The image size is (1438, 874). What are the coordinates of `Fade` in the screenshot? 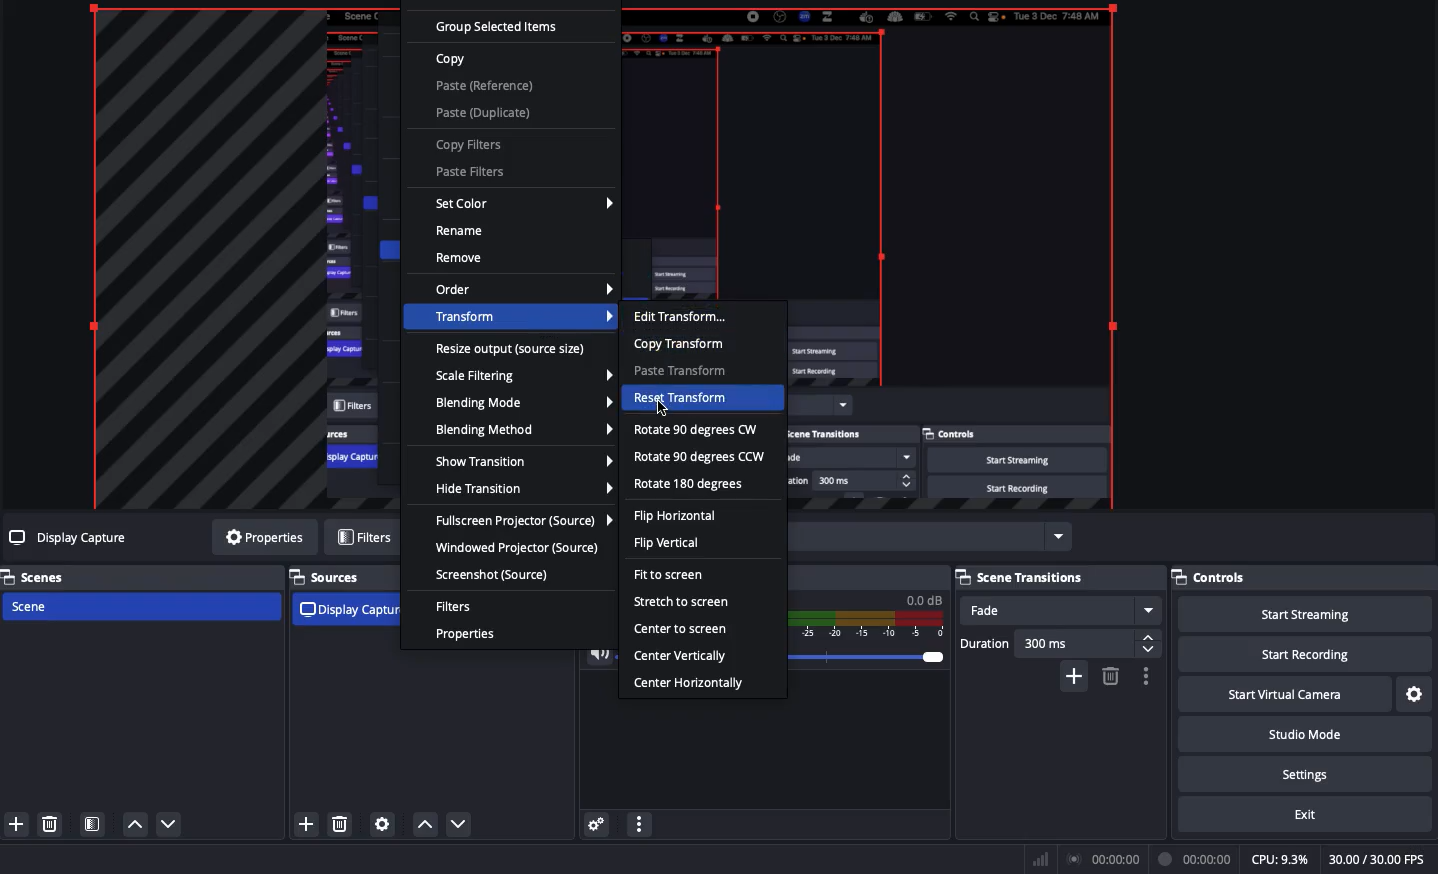 It's located at (1060, 611).